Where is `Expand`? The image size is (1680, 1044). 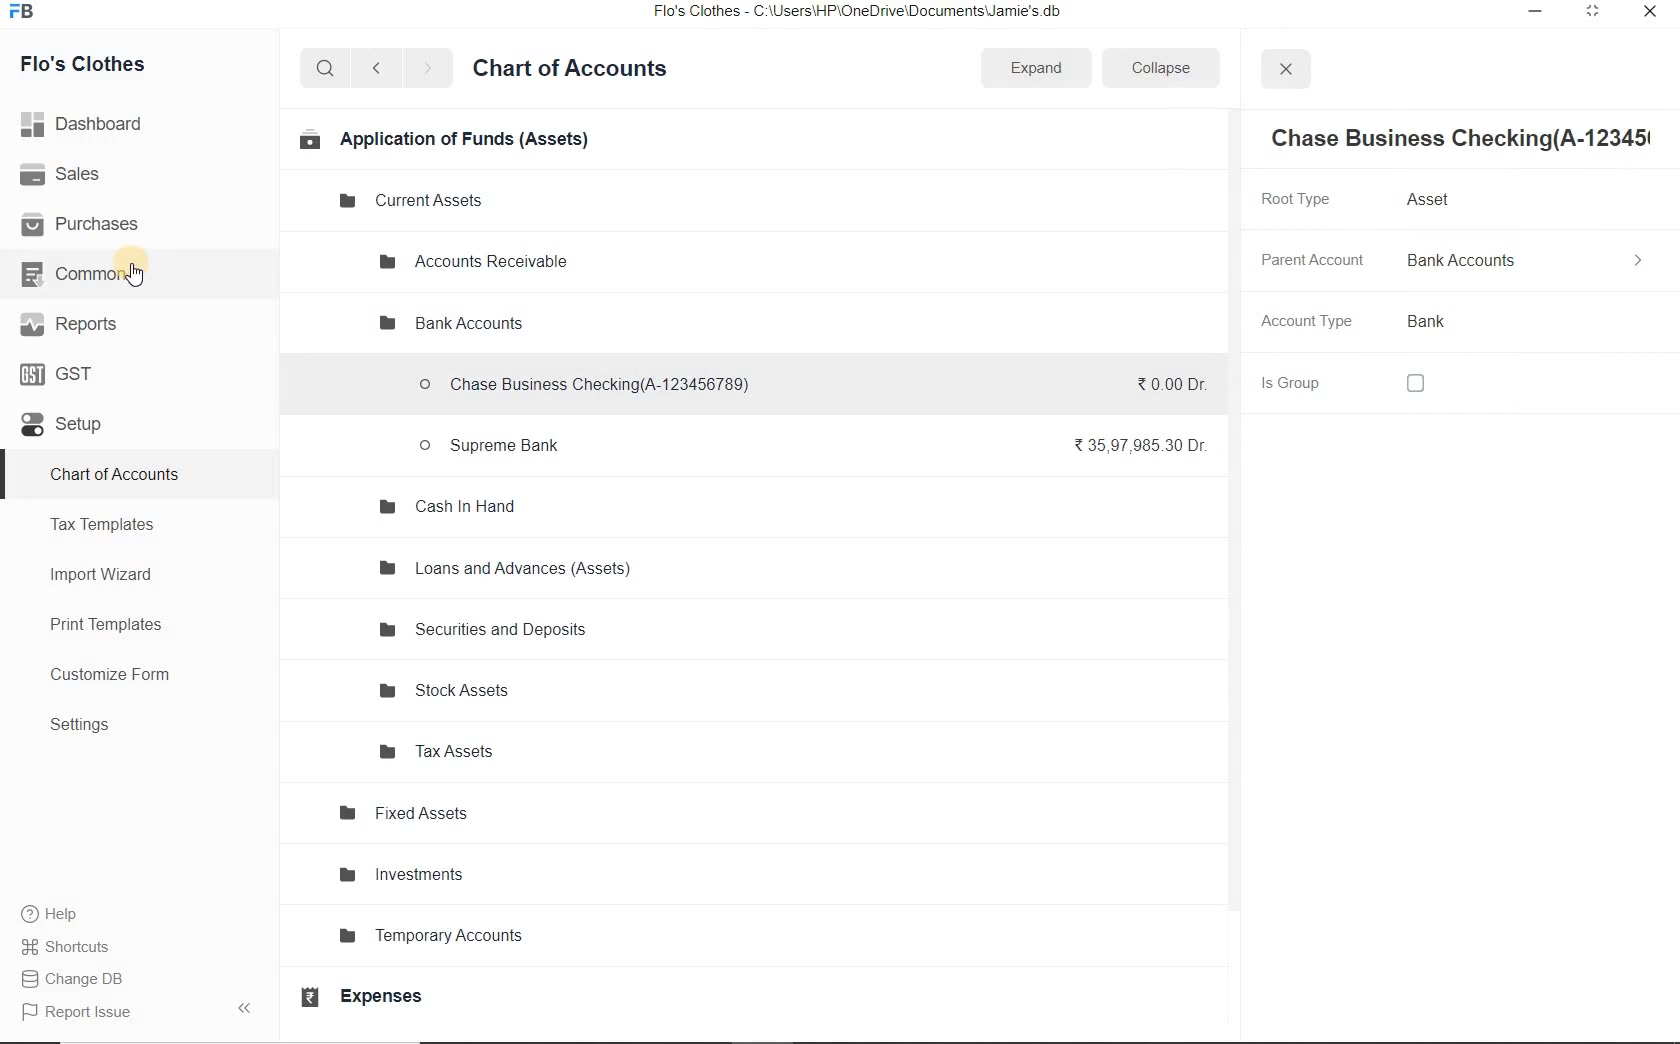
Expand is located at coordinates (1034, 66).